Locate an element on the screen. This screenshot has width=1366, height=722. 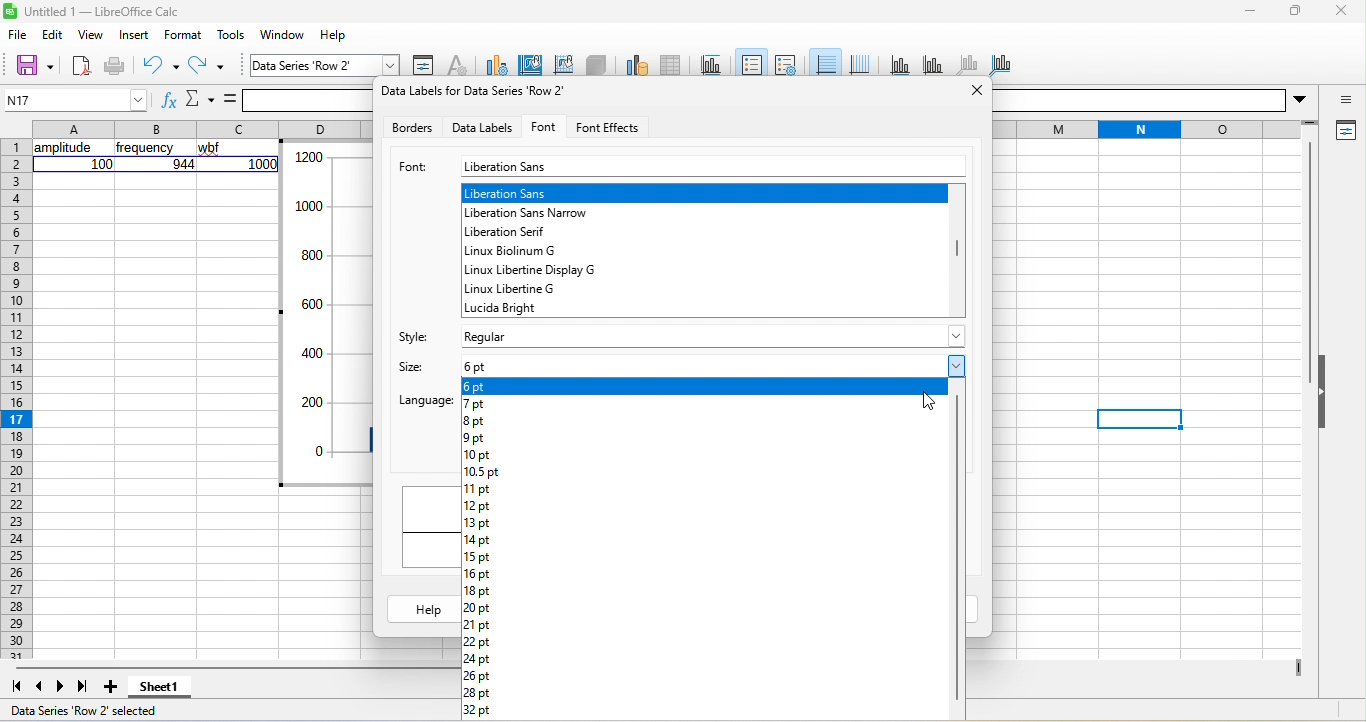
vertical grid  is located at coordinates (864, 59).